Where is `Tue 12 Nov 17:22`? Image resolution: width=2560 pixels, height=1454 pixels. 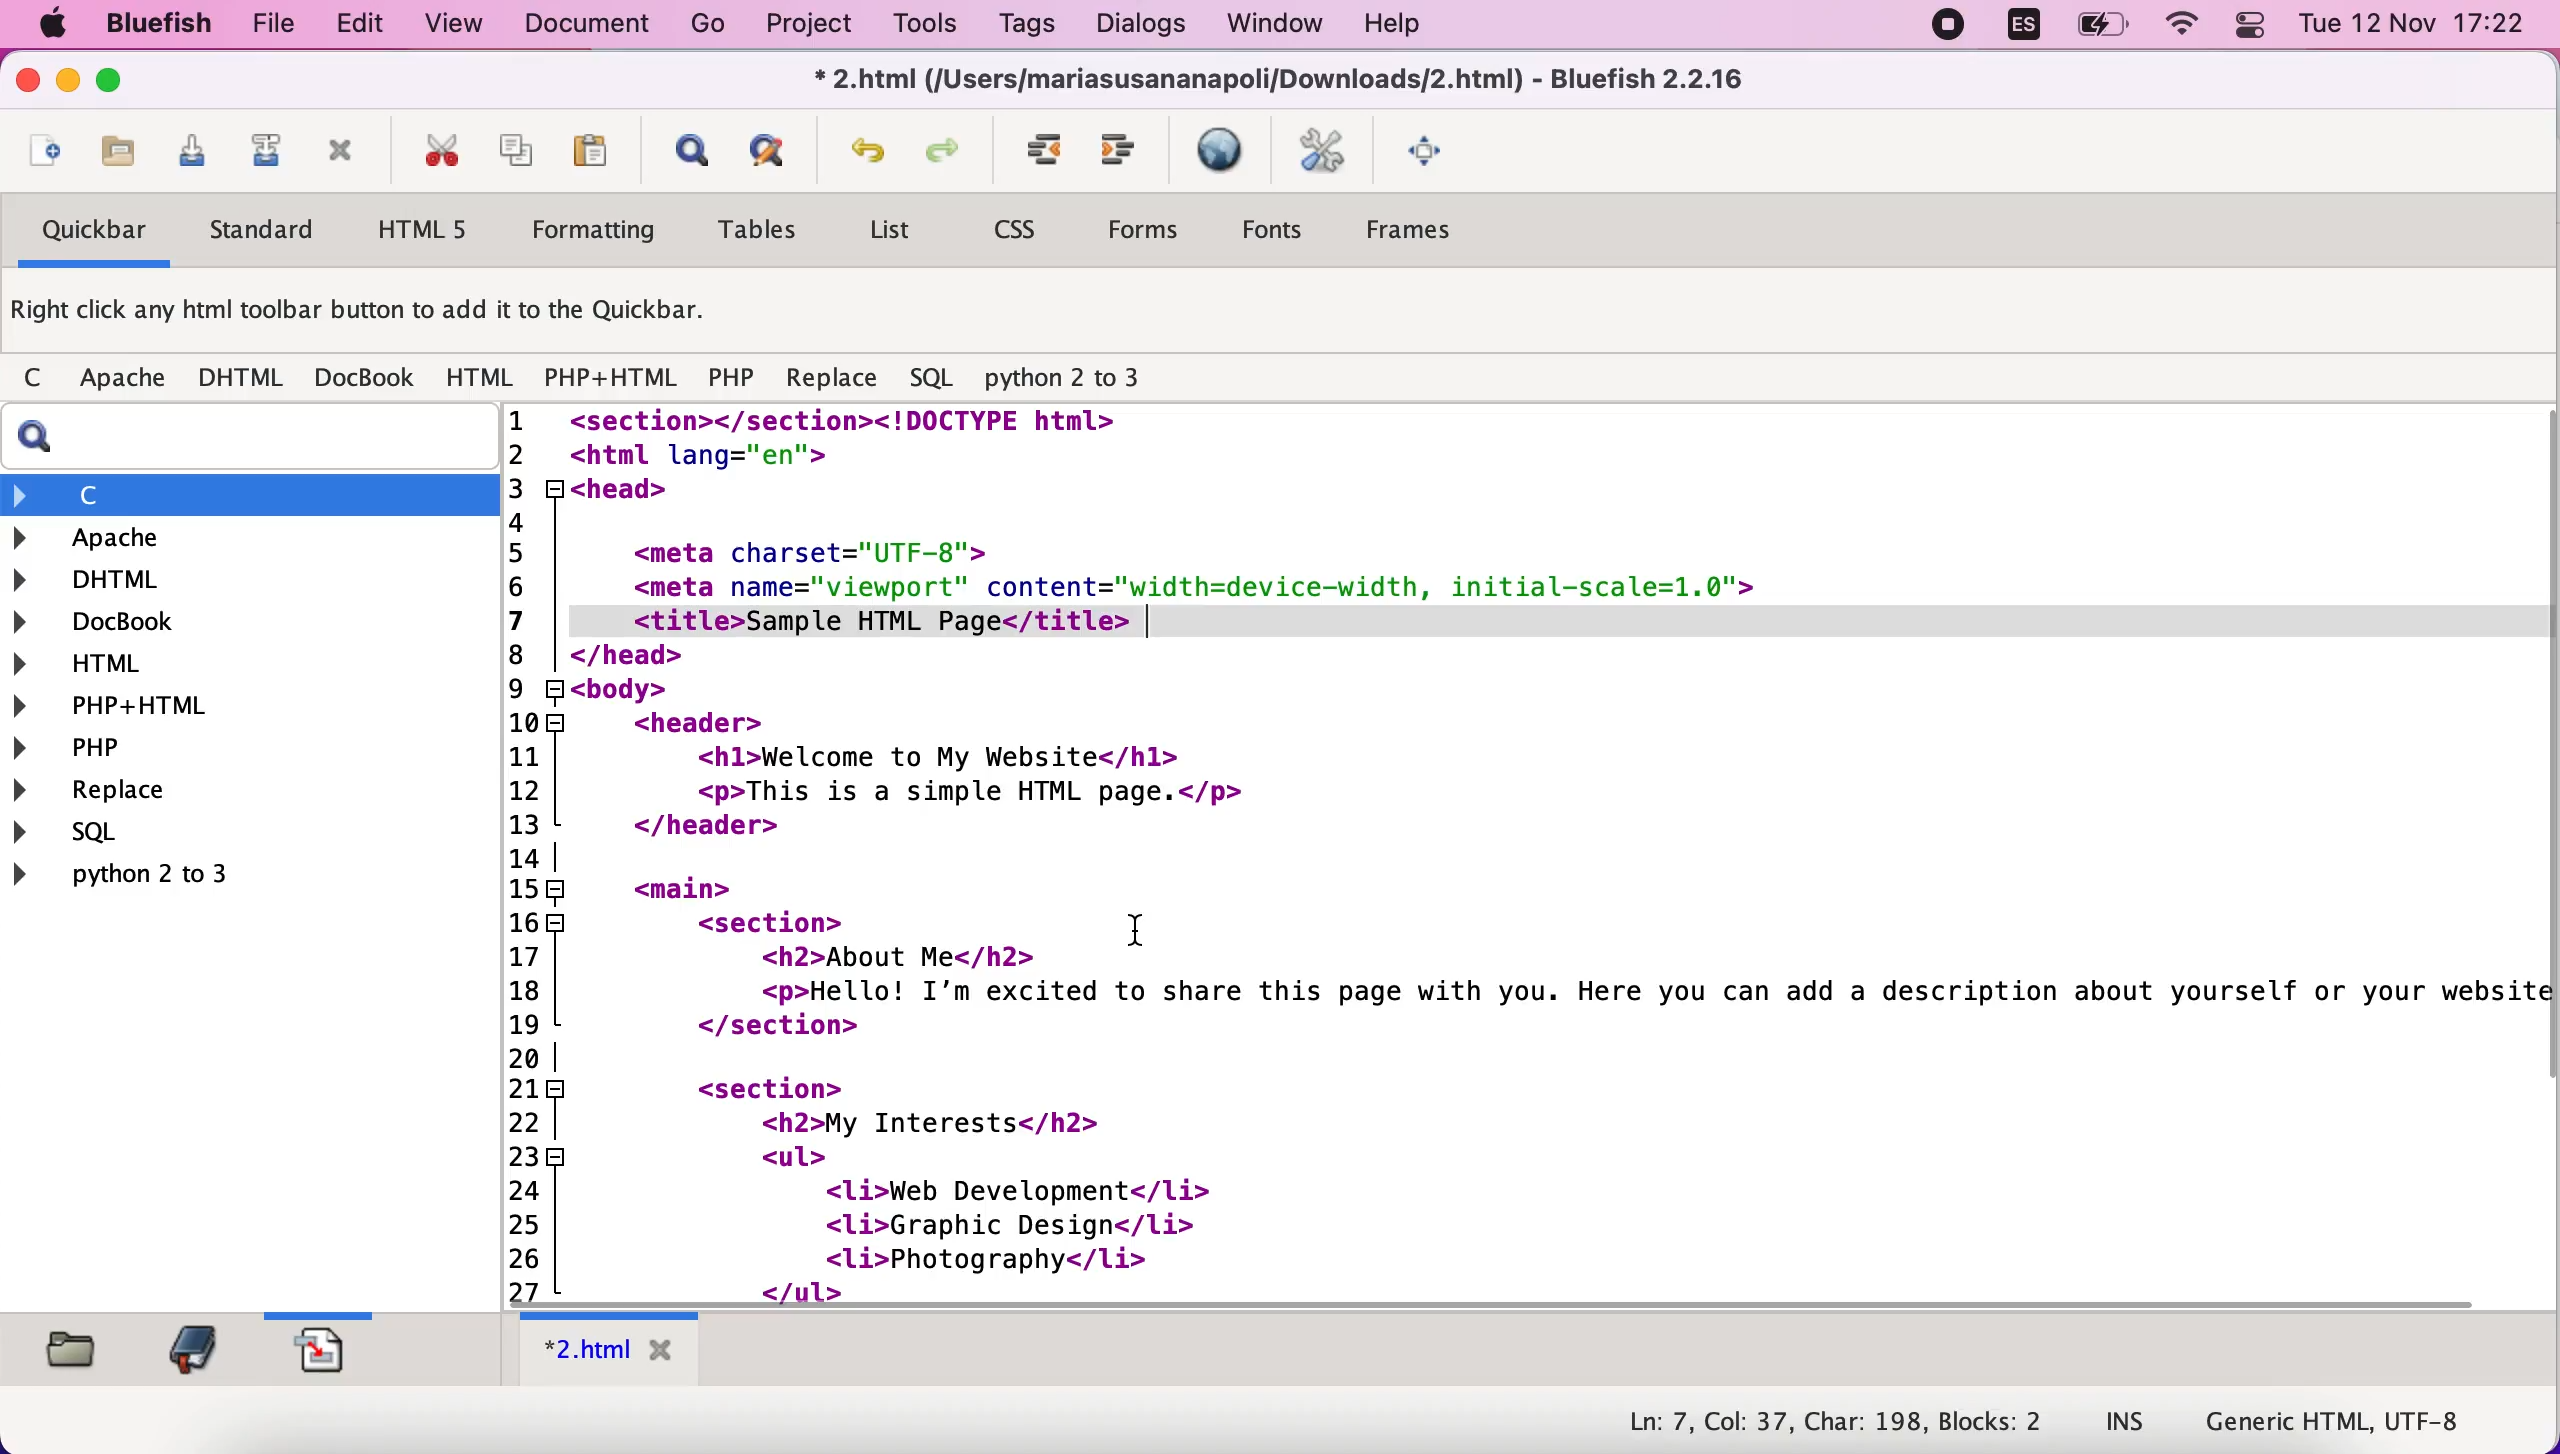
Tue 12 Nov 17:22 is located at coordinates (2413, 25).